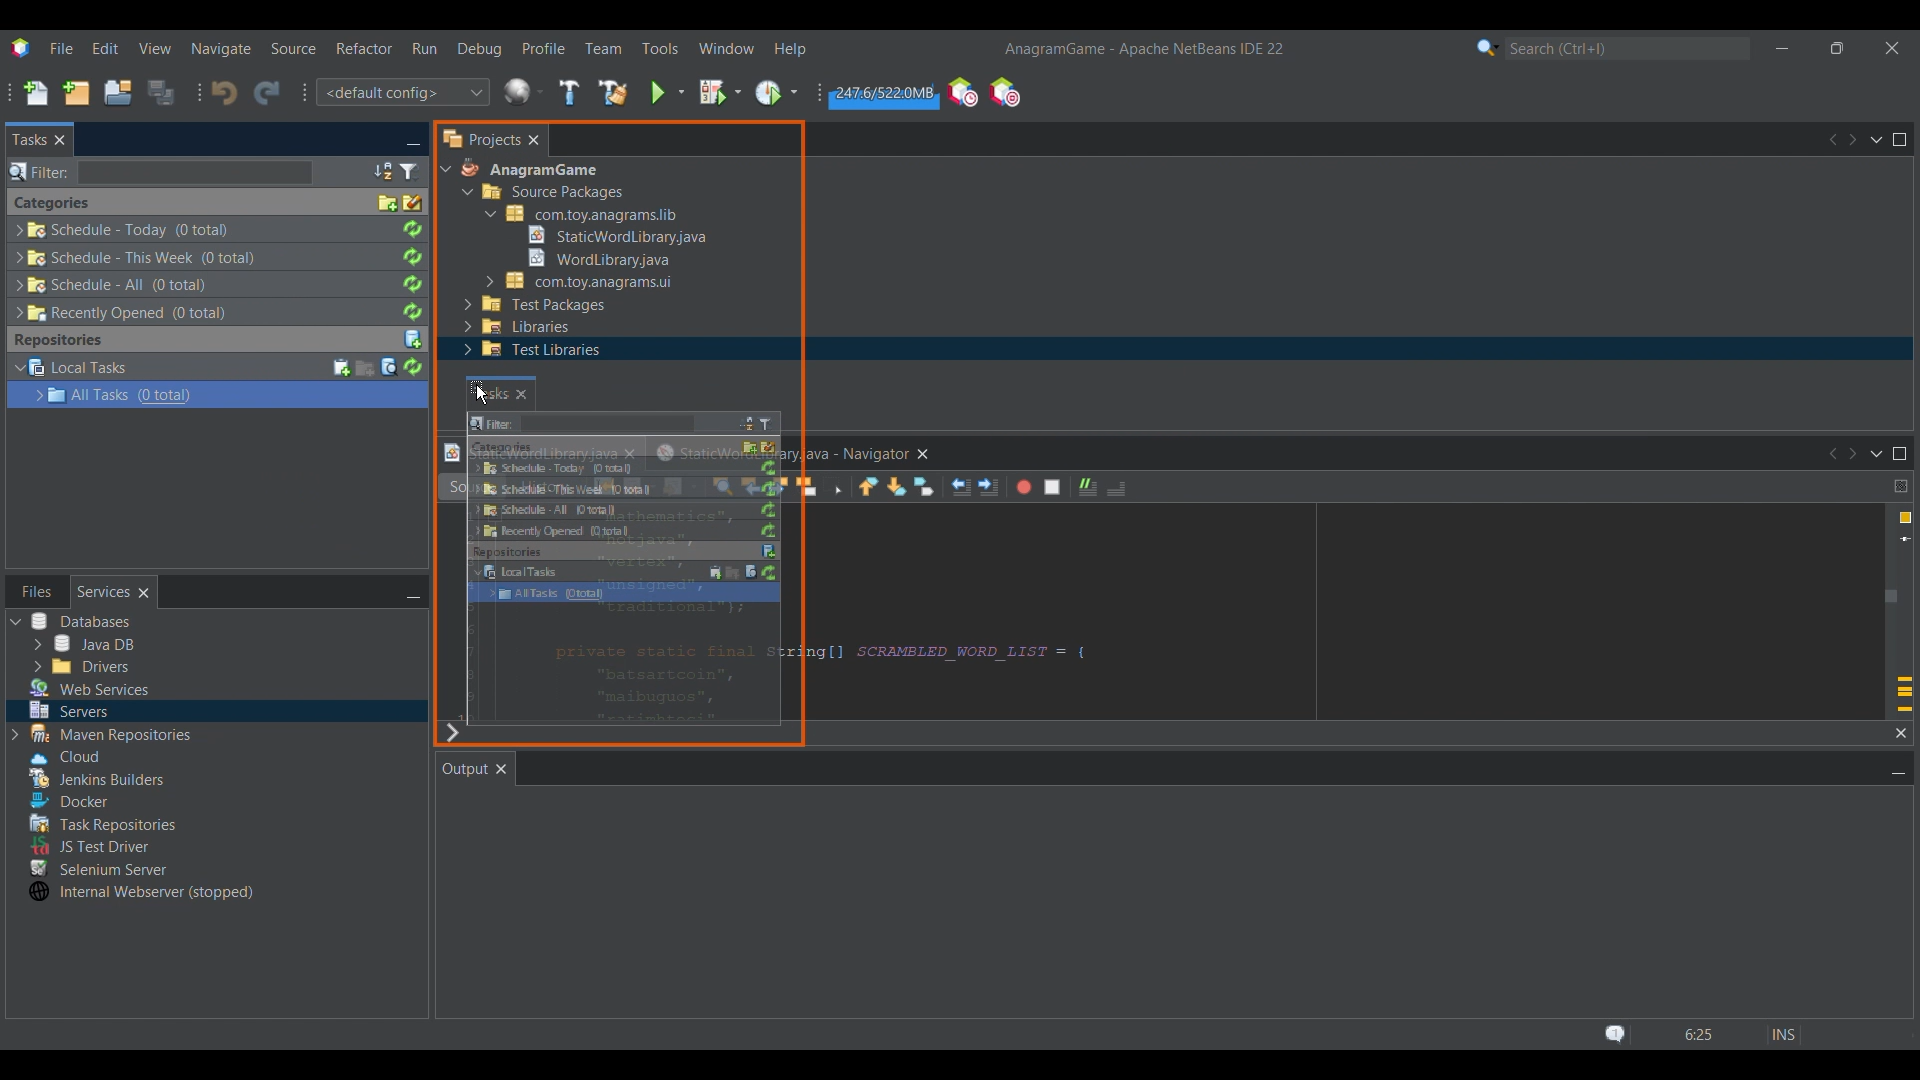 The image size is (1920, 1080). Describe the element at coordinates (1879, 455) in the screenshot. I see `Show opened documents list` at that location.